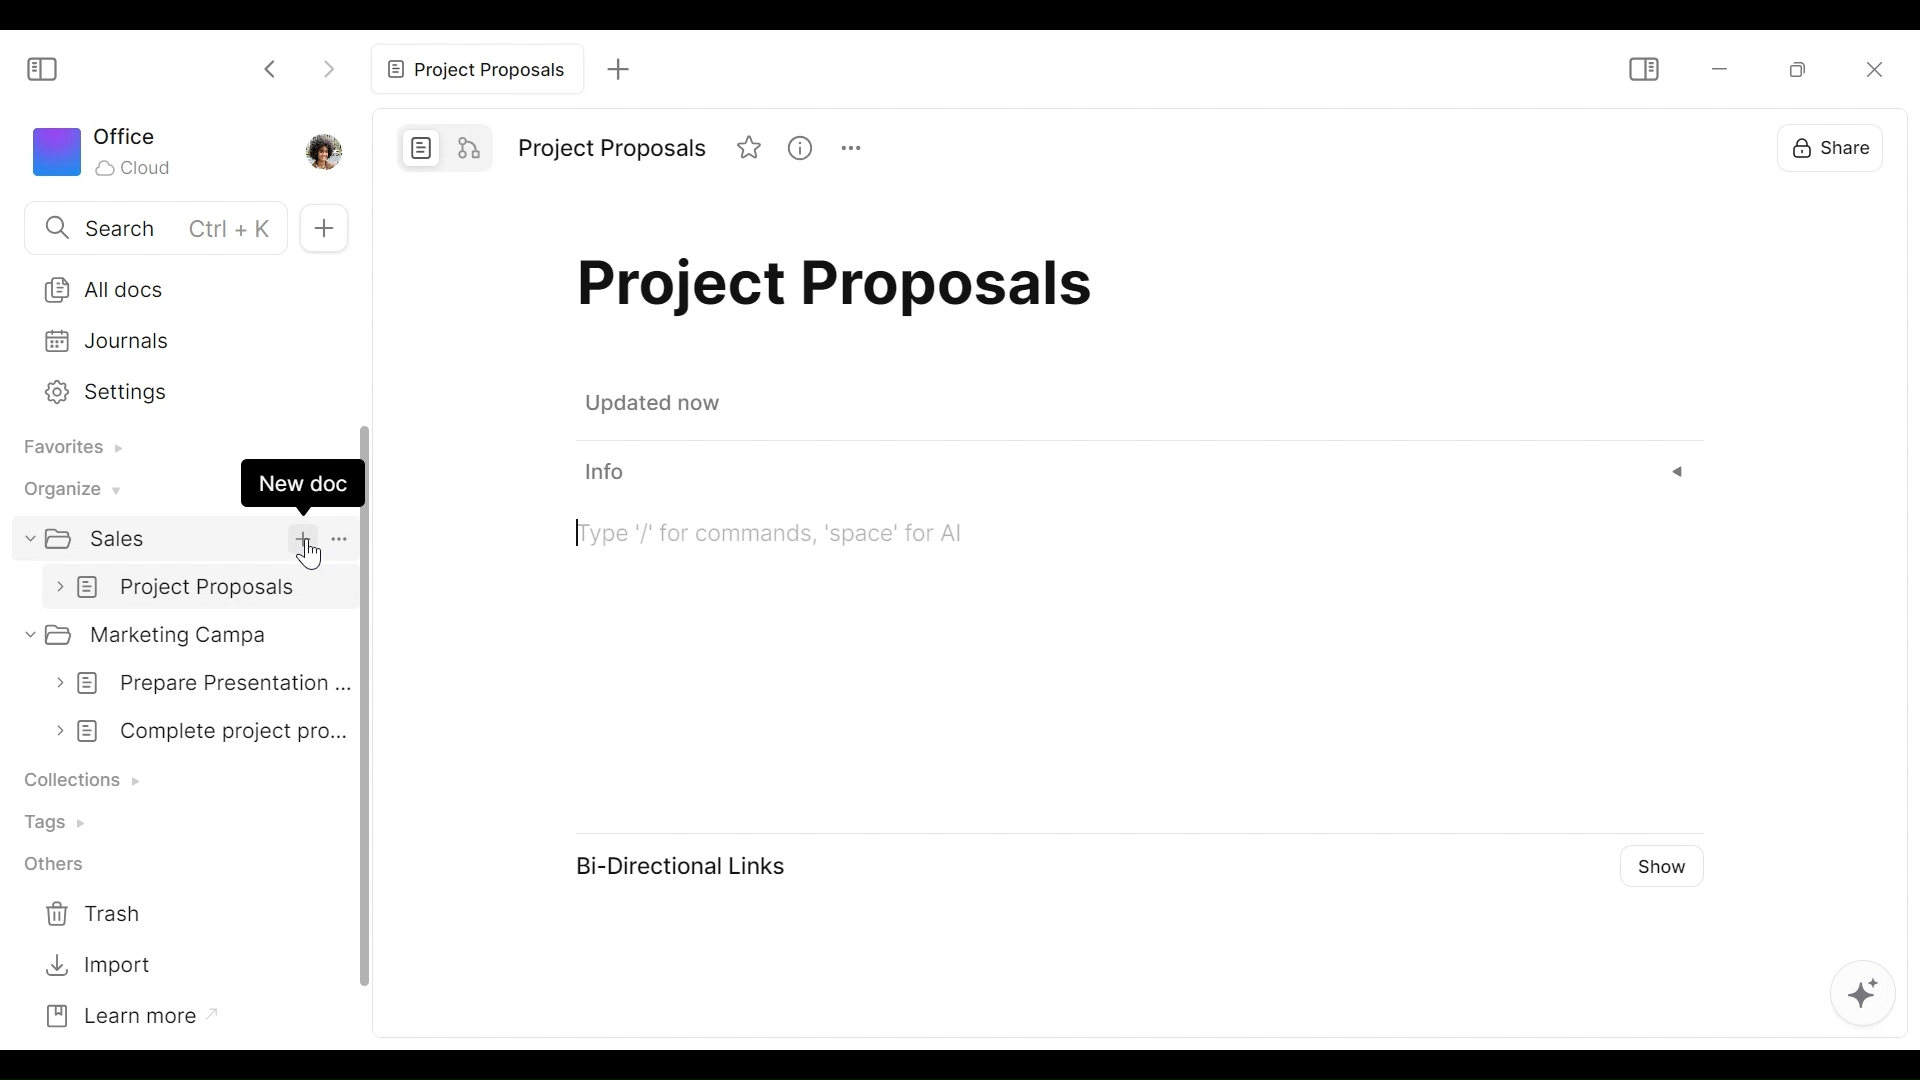 This screenshot has width=1920, height=1080. I want to click on minimize, so click(1717, 68).